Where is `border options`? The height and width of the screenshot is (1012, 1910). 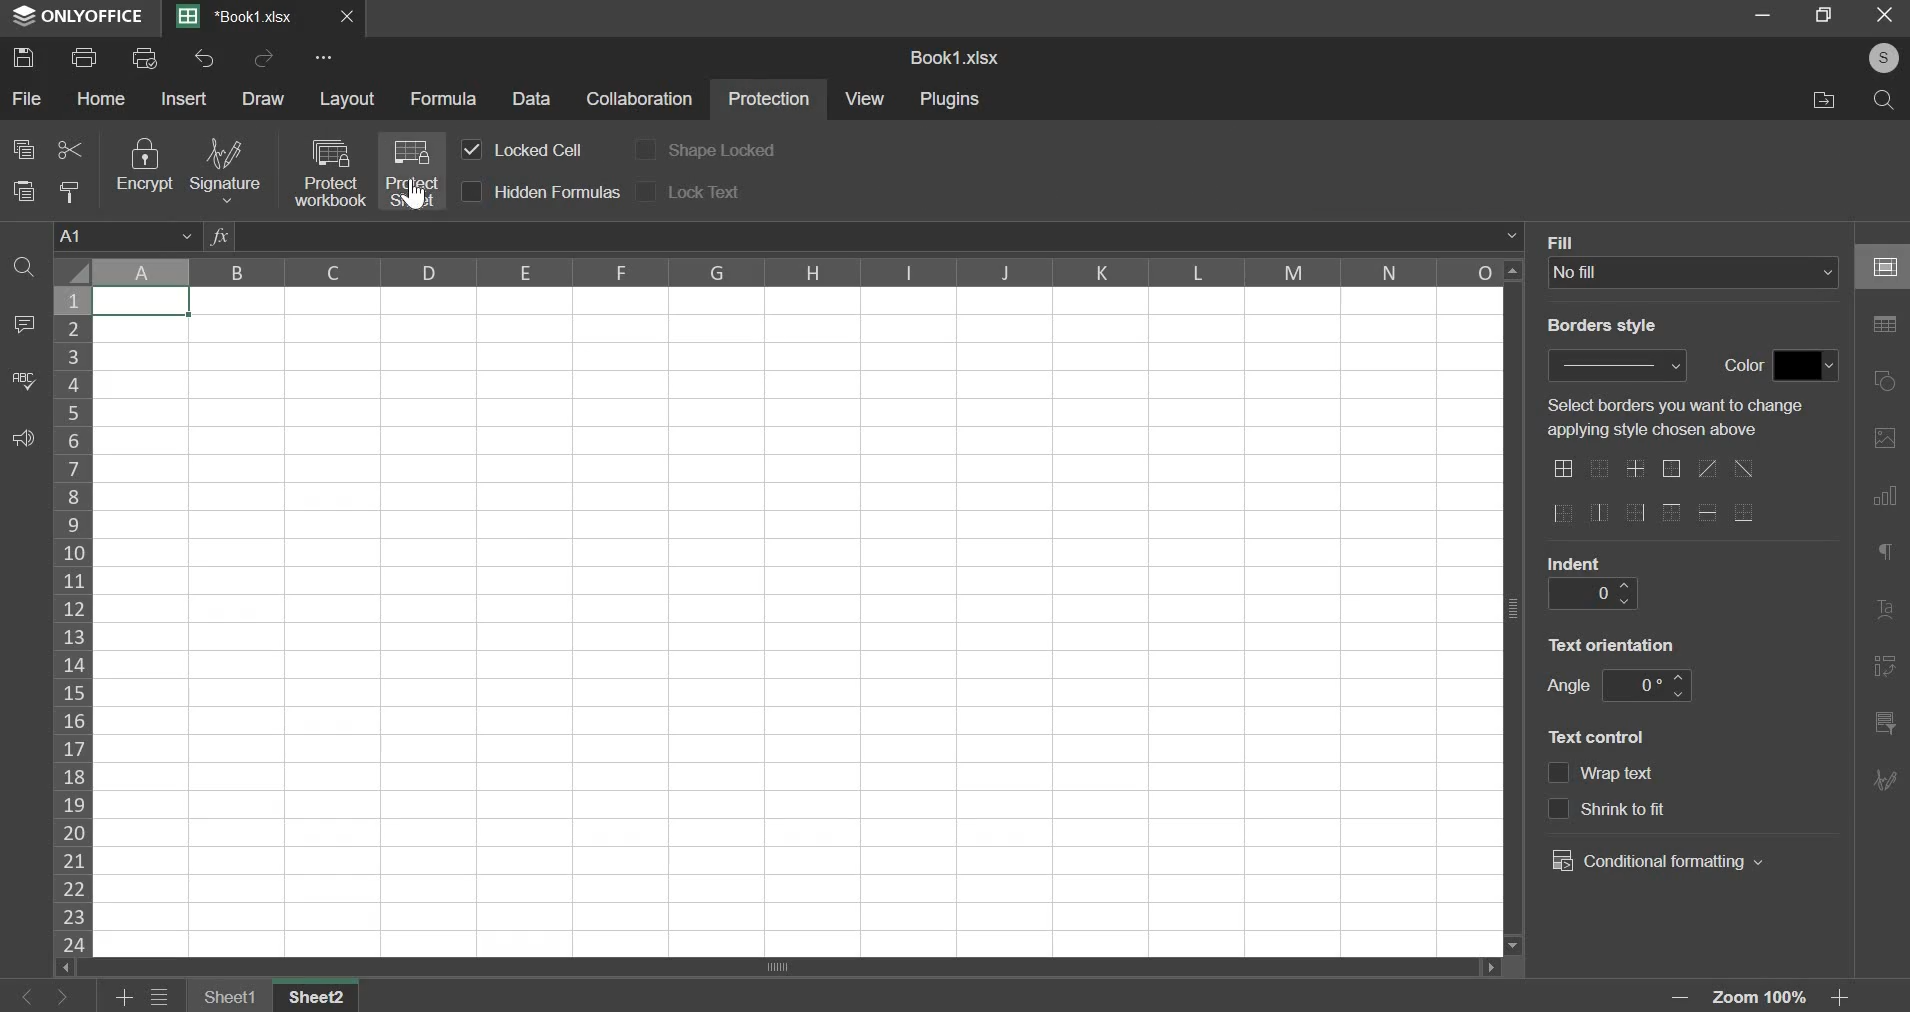 border options is located at coordinates (1746, 469).